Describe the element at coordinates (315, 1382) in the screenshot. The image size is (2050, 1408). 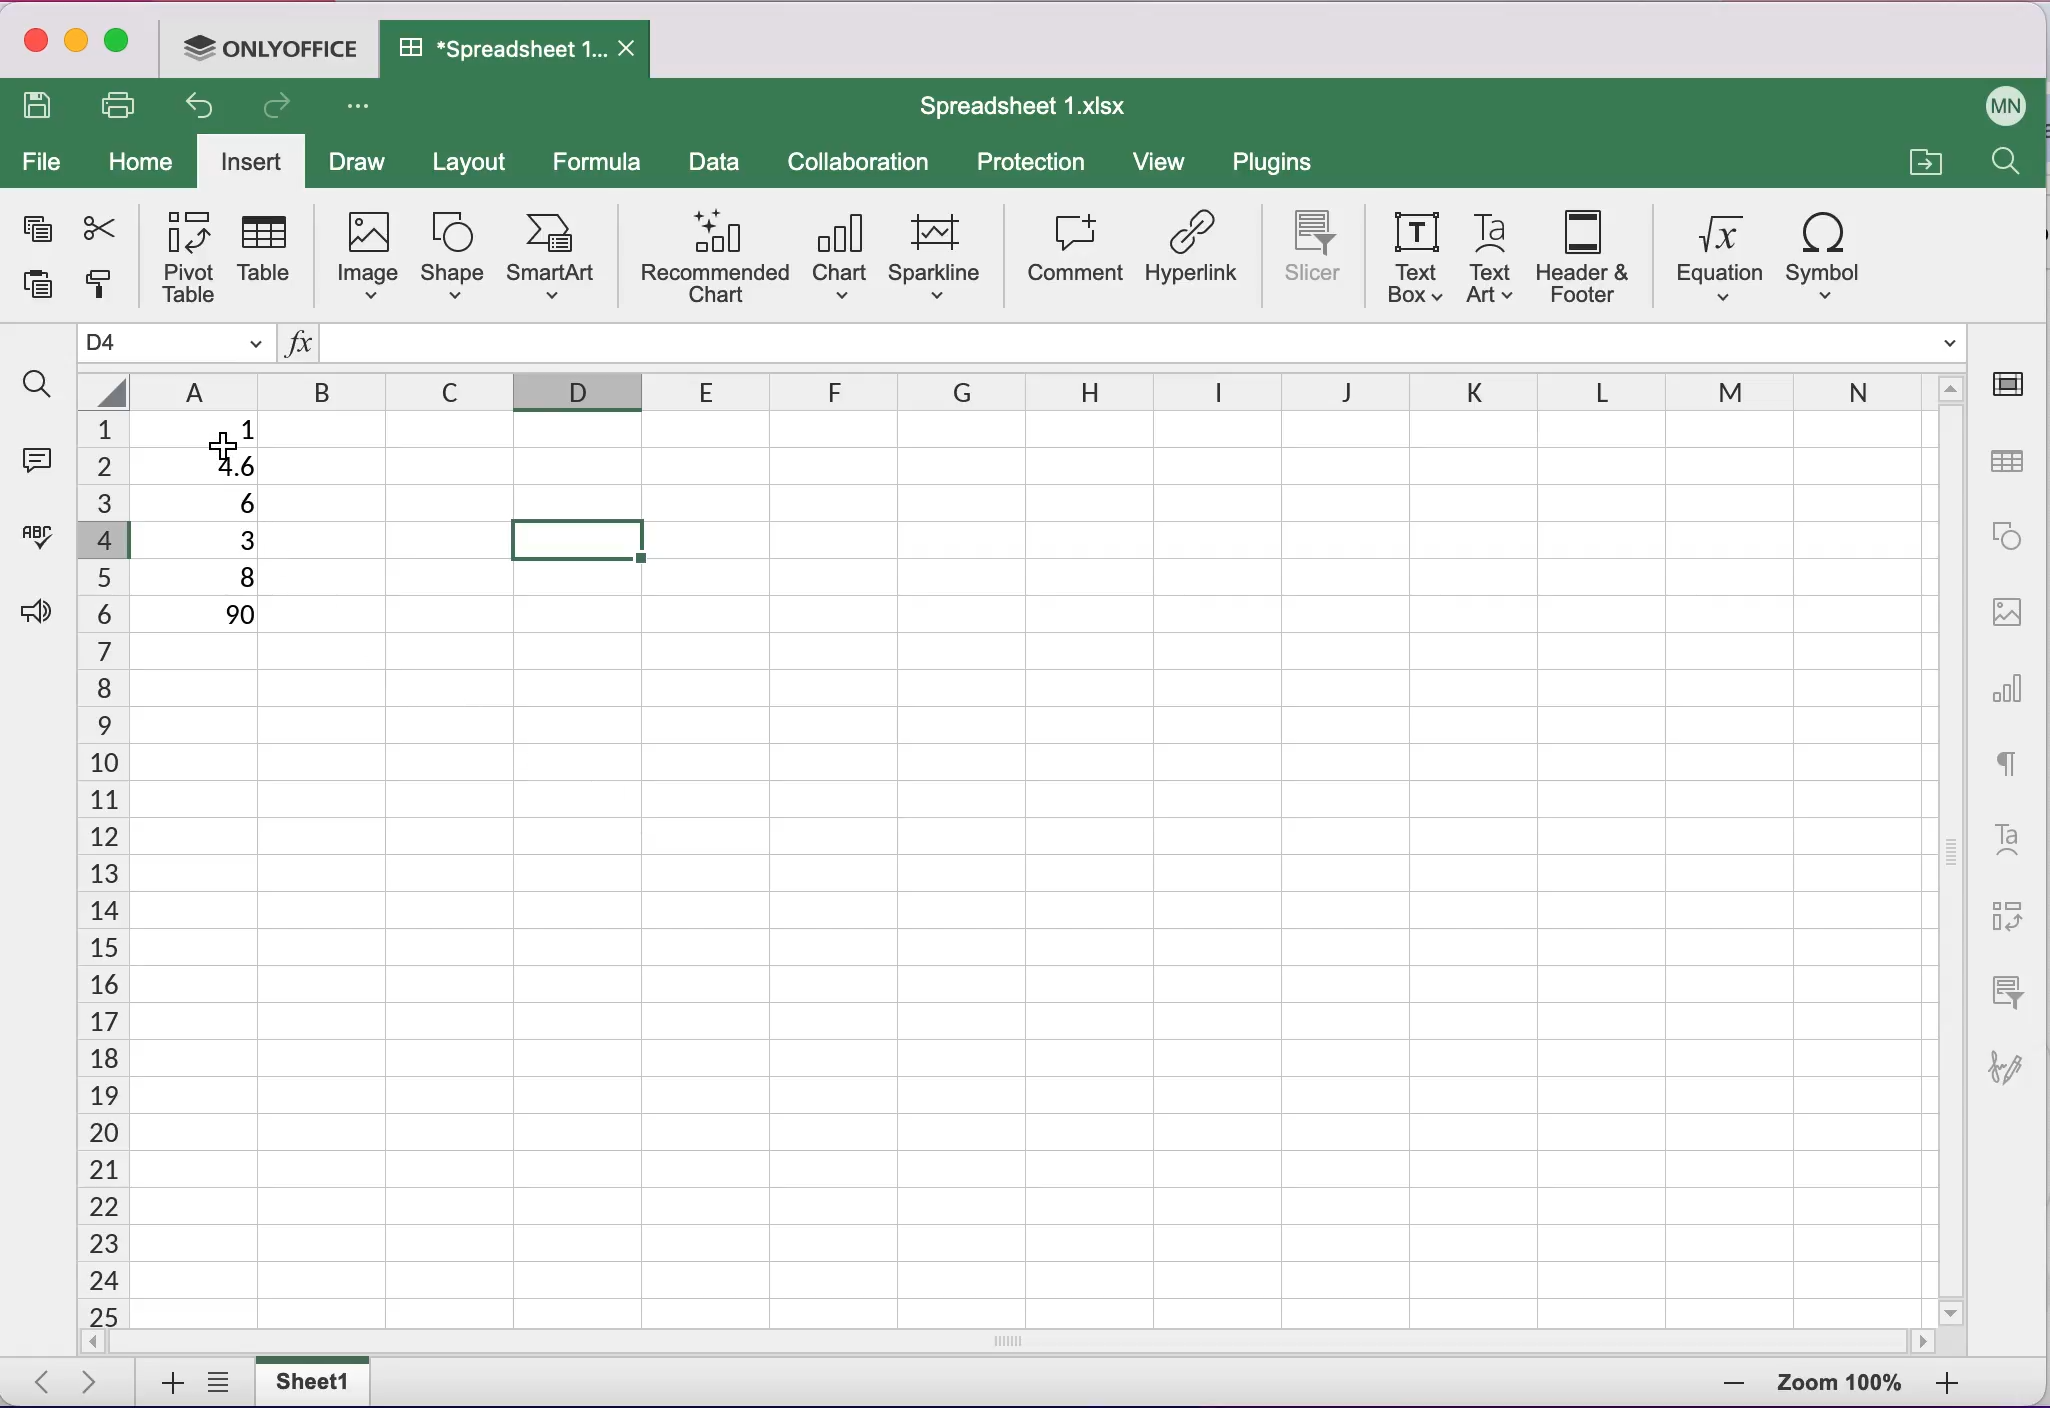
I see `sheet` at that location.